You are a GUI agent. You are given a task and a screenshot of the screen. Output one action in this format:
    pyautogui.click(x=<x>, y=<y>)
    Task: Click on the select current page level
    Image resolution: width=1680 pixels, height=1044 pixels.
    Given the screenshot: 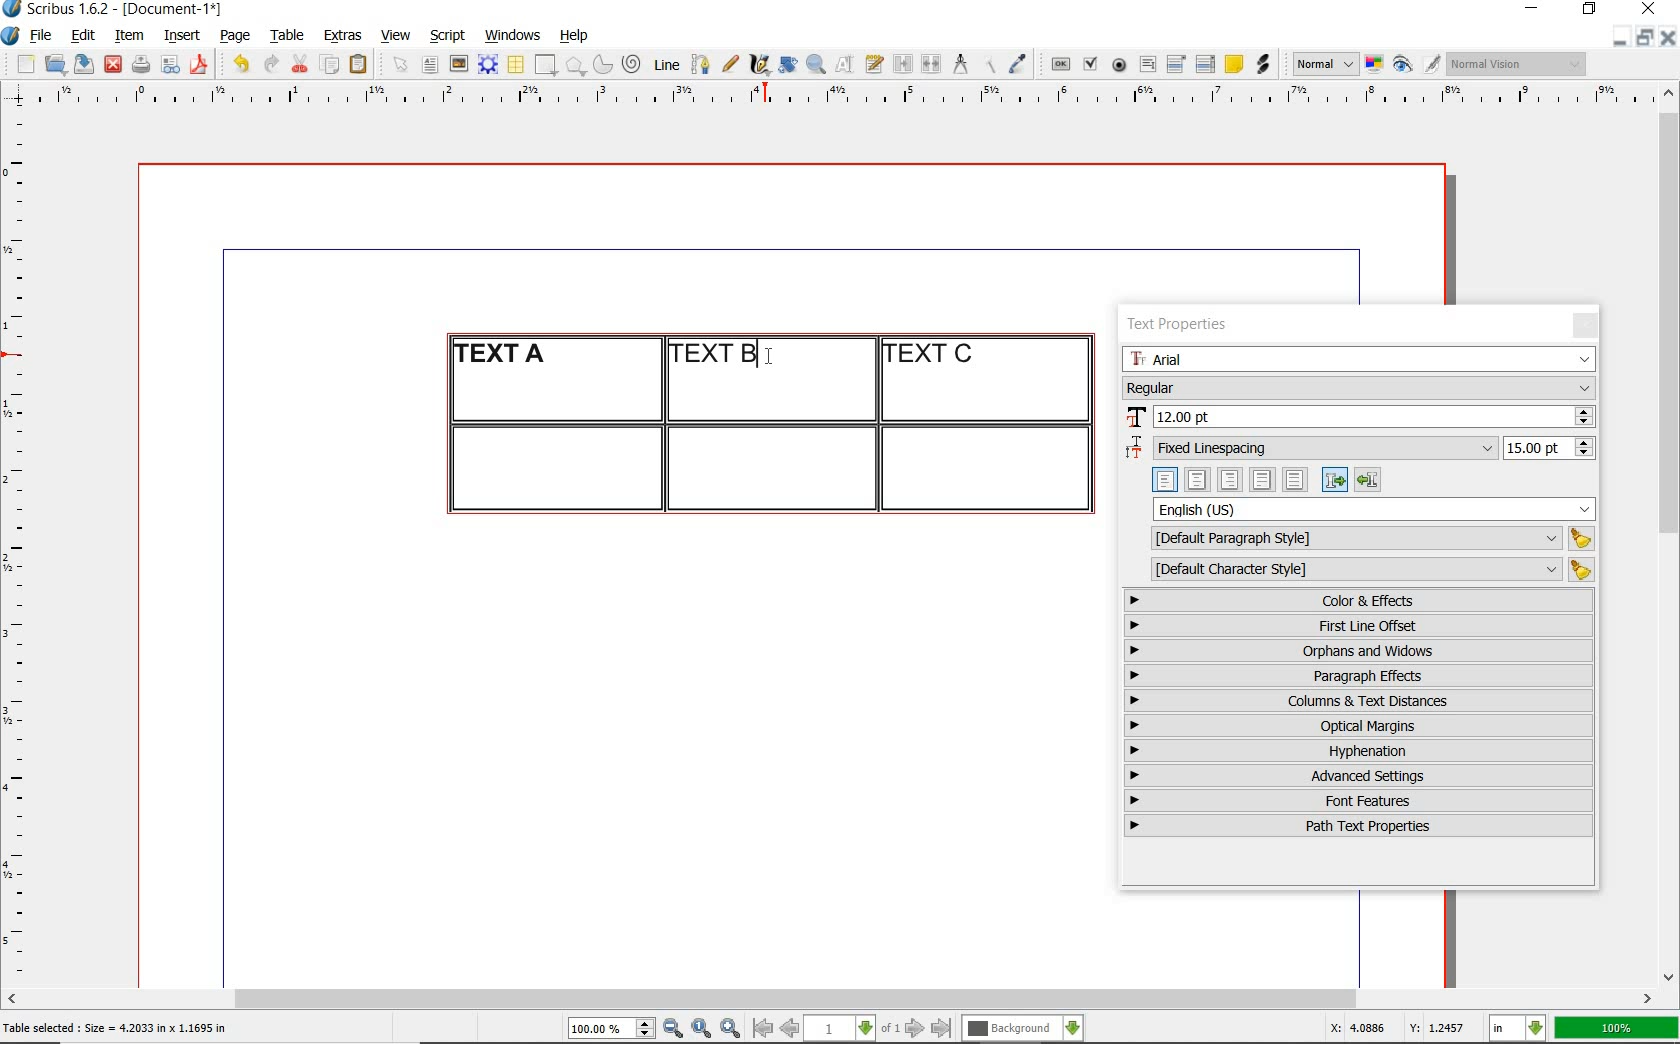 What is the action you would take?
    pyautogui.click(x=852, y=1028)
    